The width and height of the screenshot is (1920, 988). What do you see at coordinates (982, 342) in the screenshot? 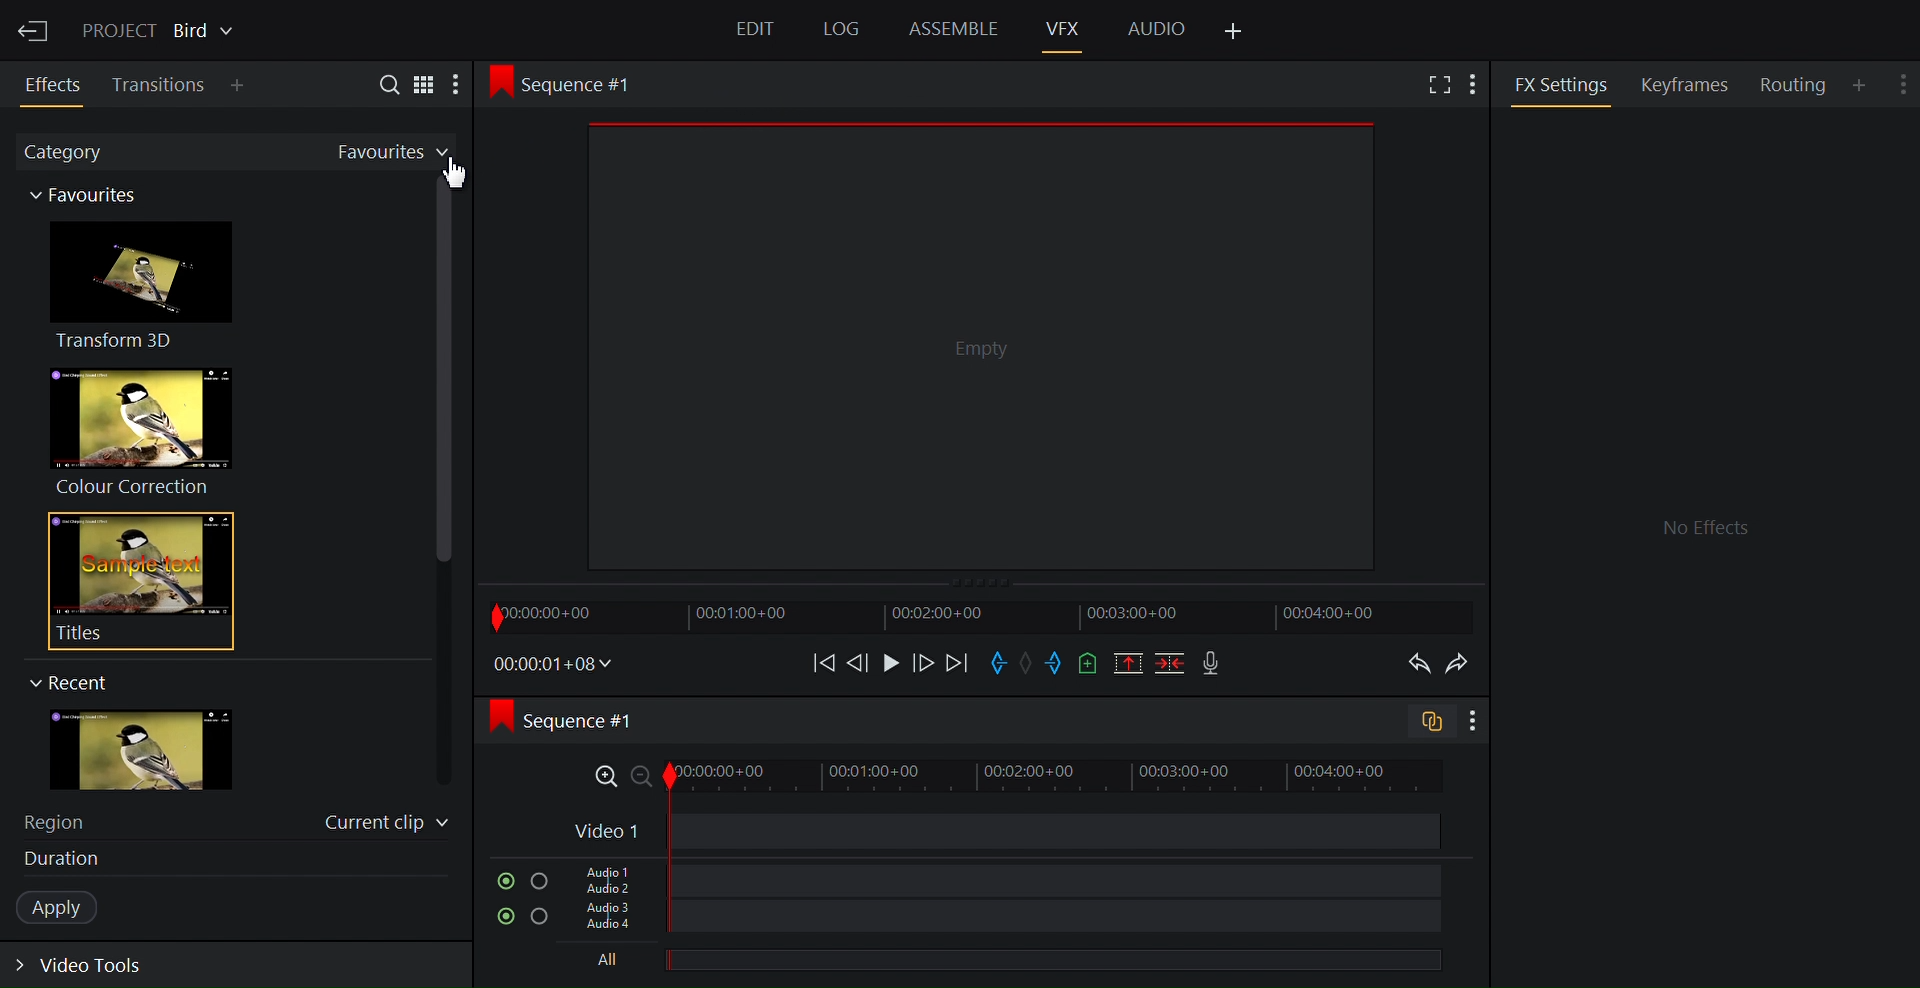
I see `Media Viewer` at bounding box center [982, 342].